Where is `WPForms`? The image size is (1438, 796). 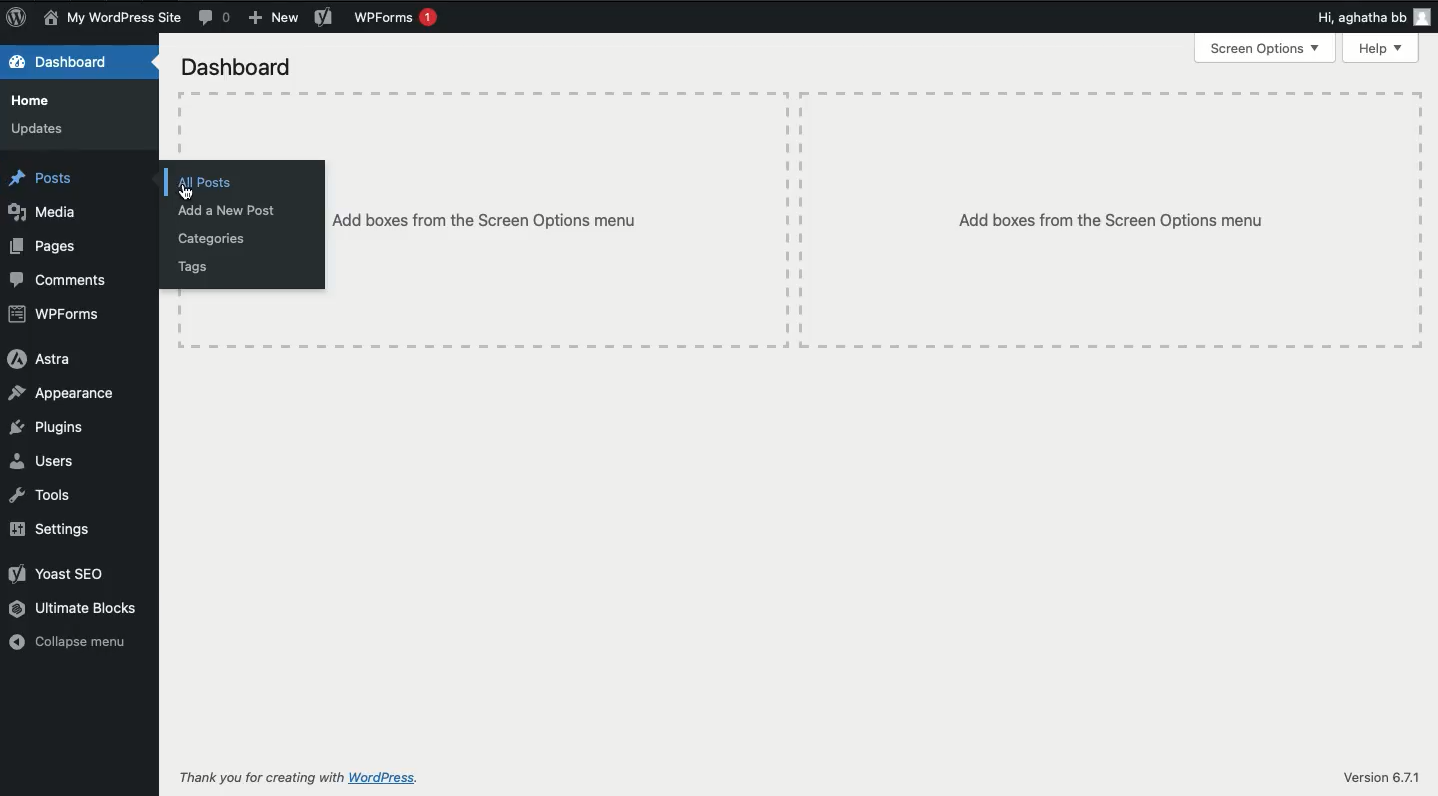 WPForms is located at coordinates (395, 19).